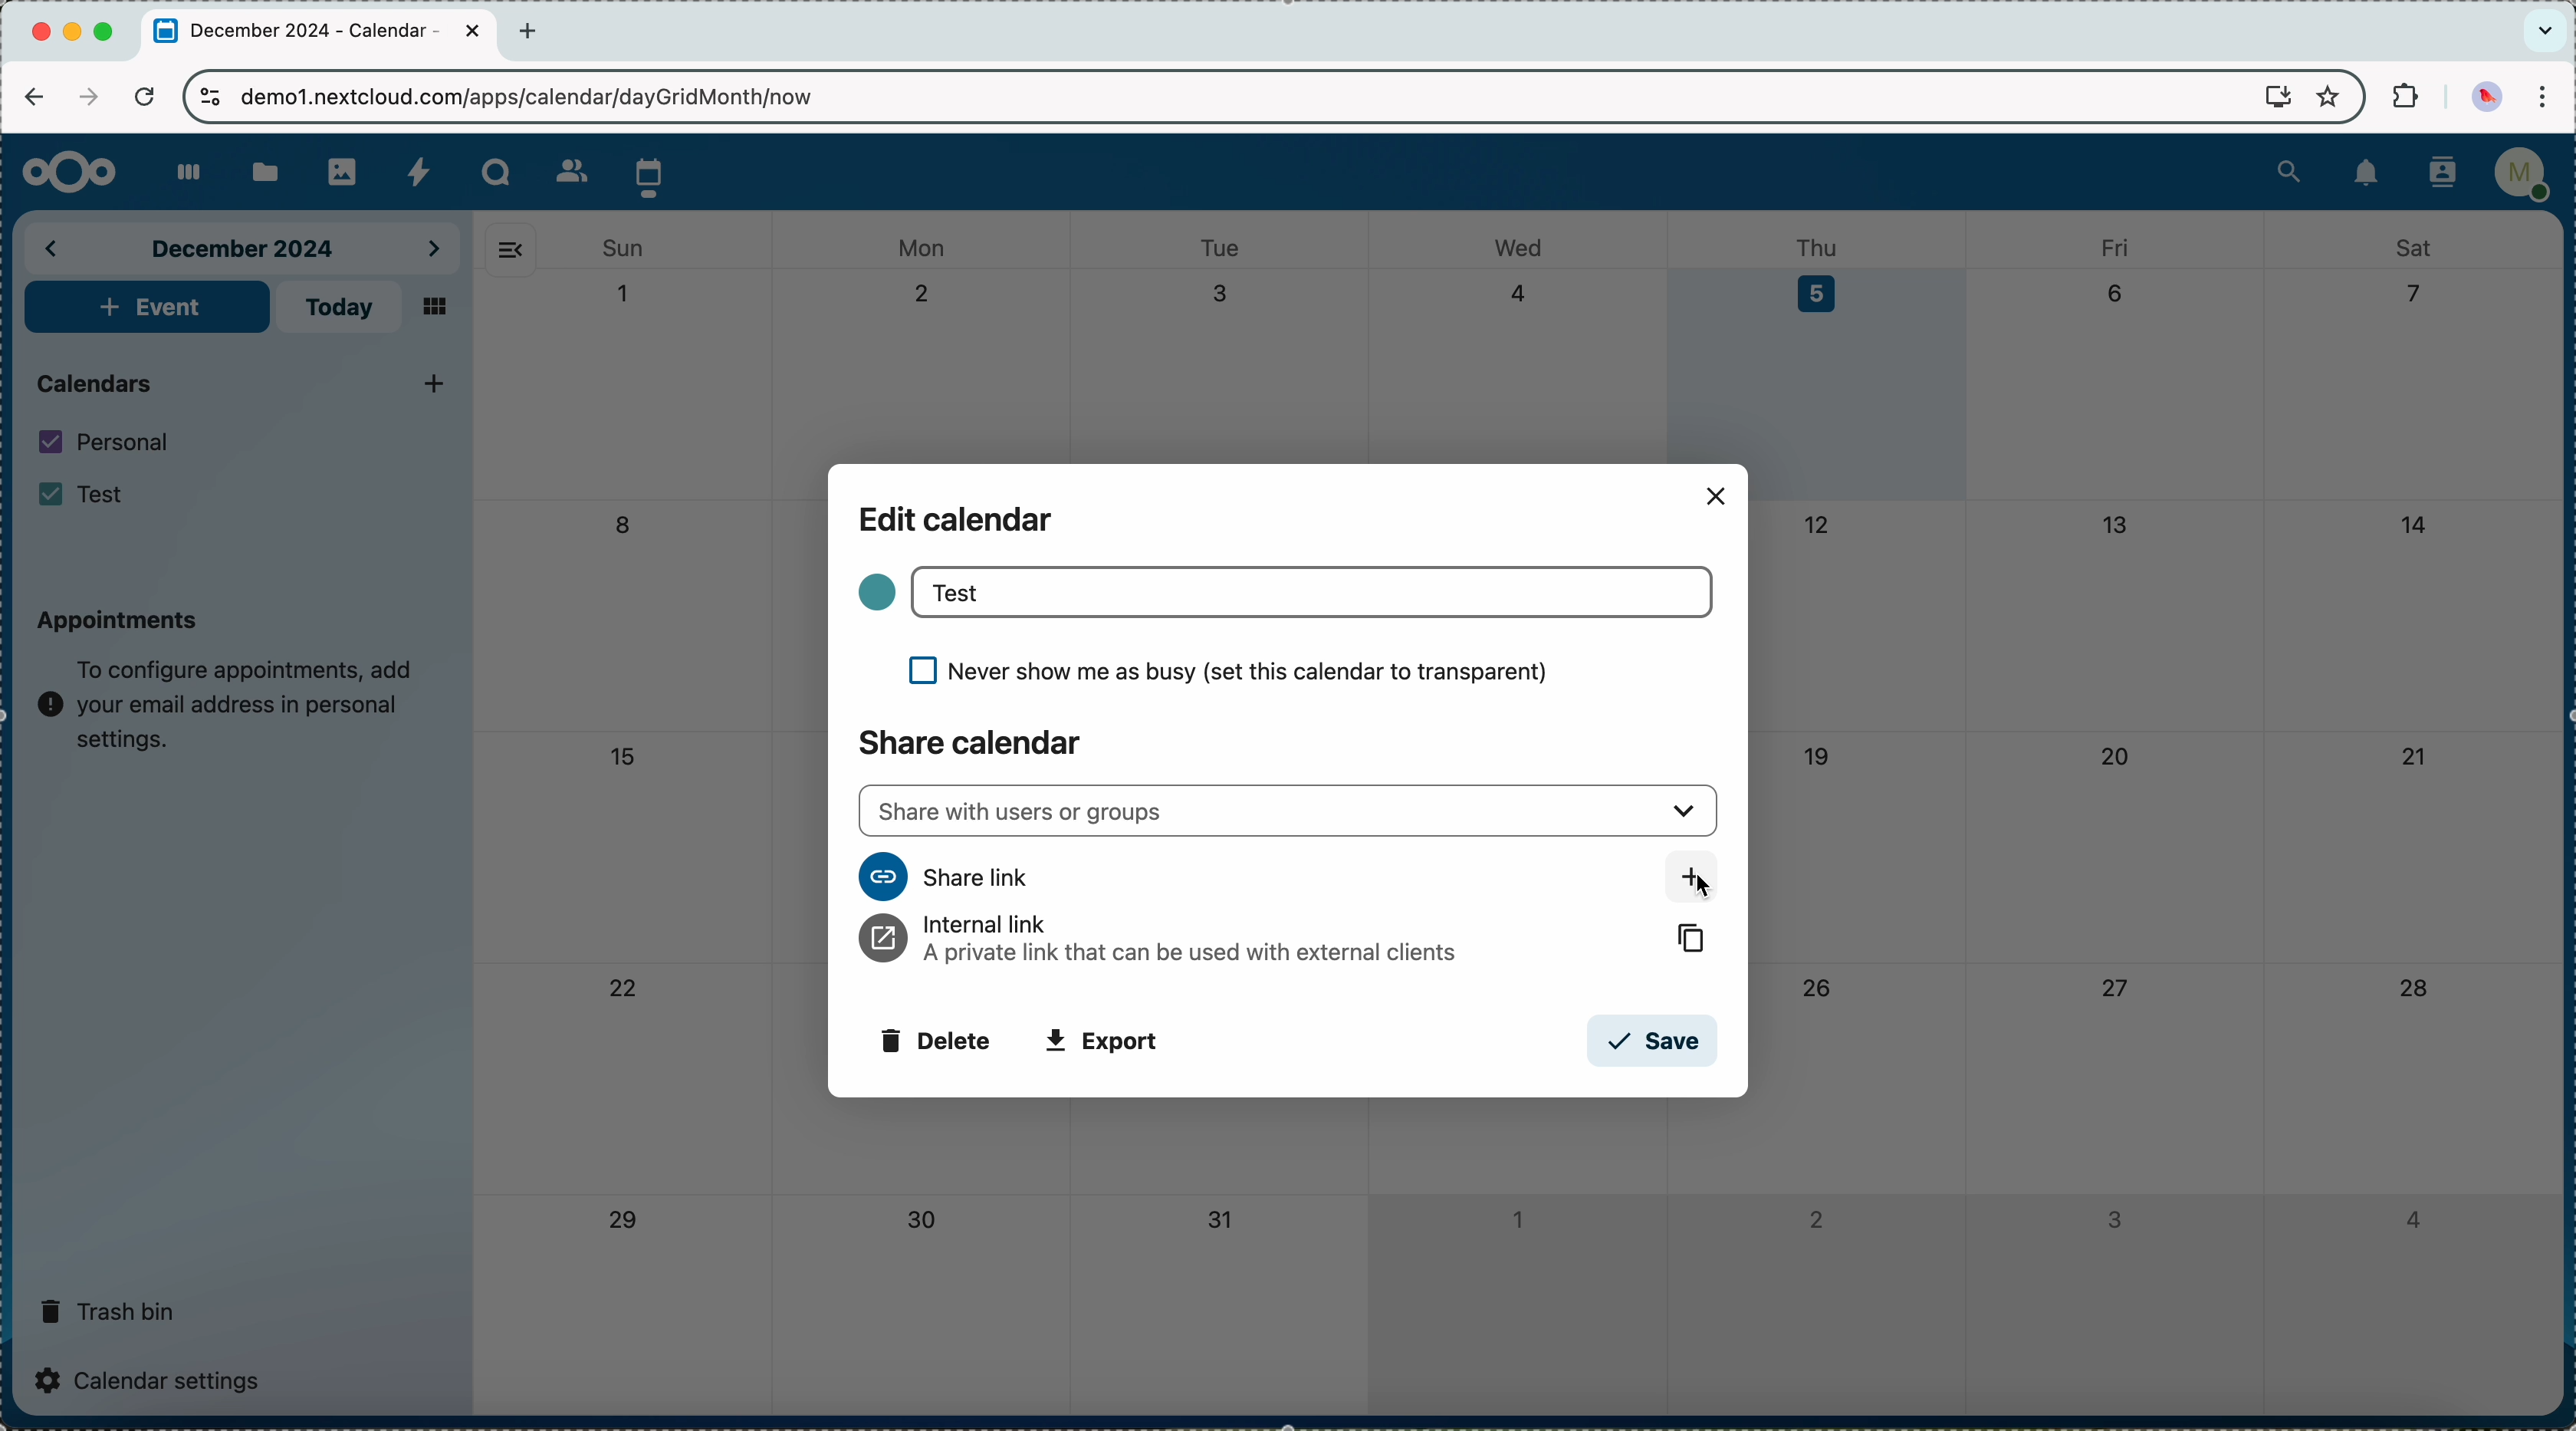 The width and height of the screenshot is (2576, 1431). Describe the element at coordinates (1819, 525) in the screenshot. I see `12` at that location.